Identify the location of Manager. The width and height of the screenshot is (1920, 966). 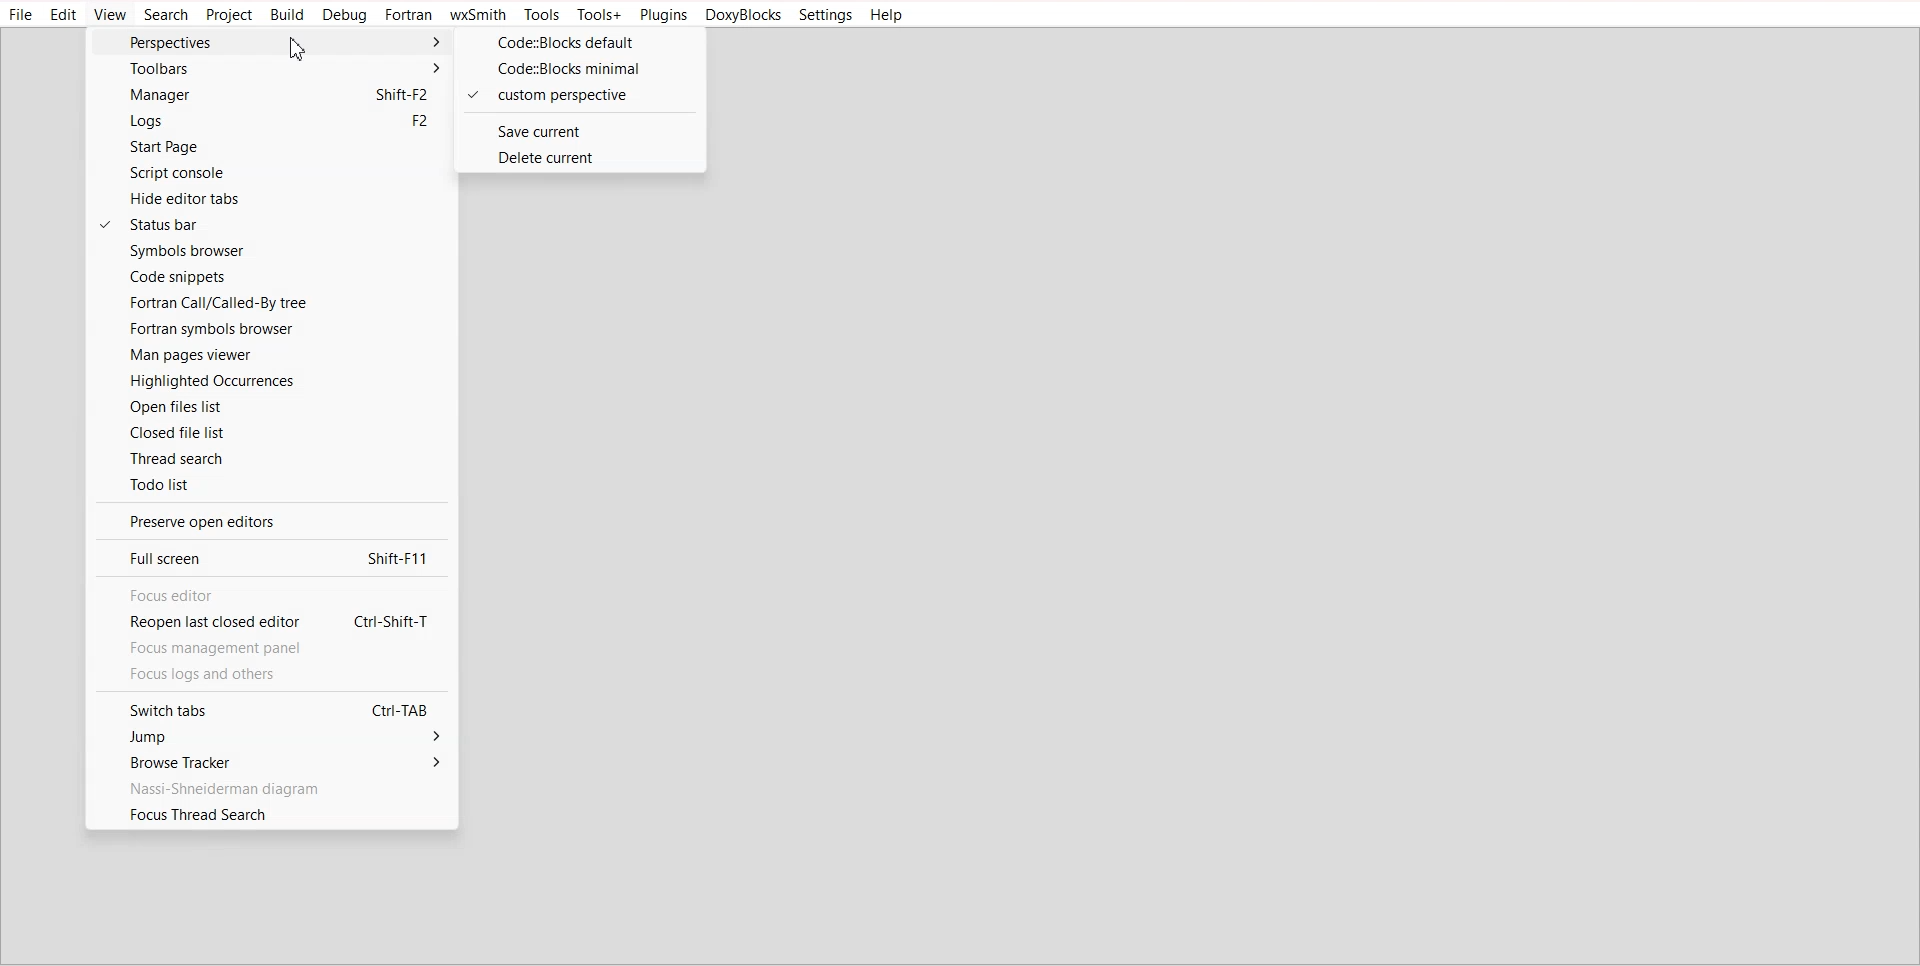
(266, 95).